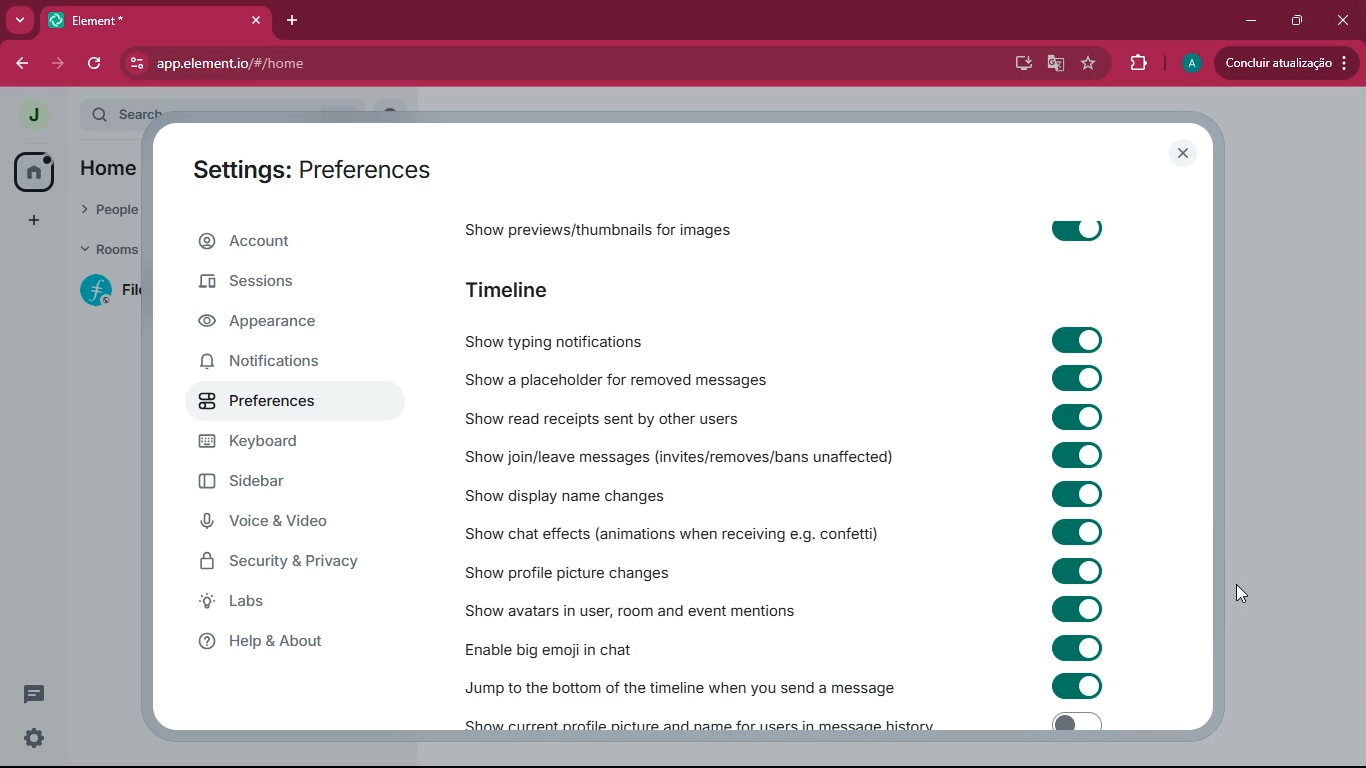 This screenshot has height=768, width=1366. I want to click on forward, so click(56, 64).